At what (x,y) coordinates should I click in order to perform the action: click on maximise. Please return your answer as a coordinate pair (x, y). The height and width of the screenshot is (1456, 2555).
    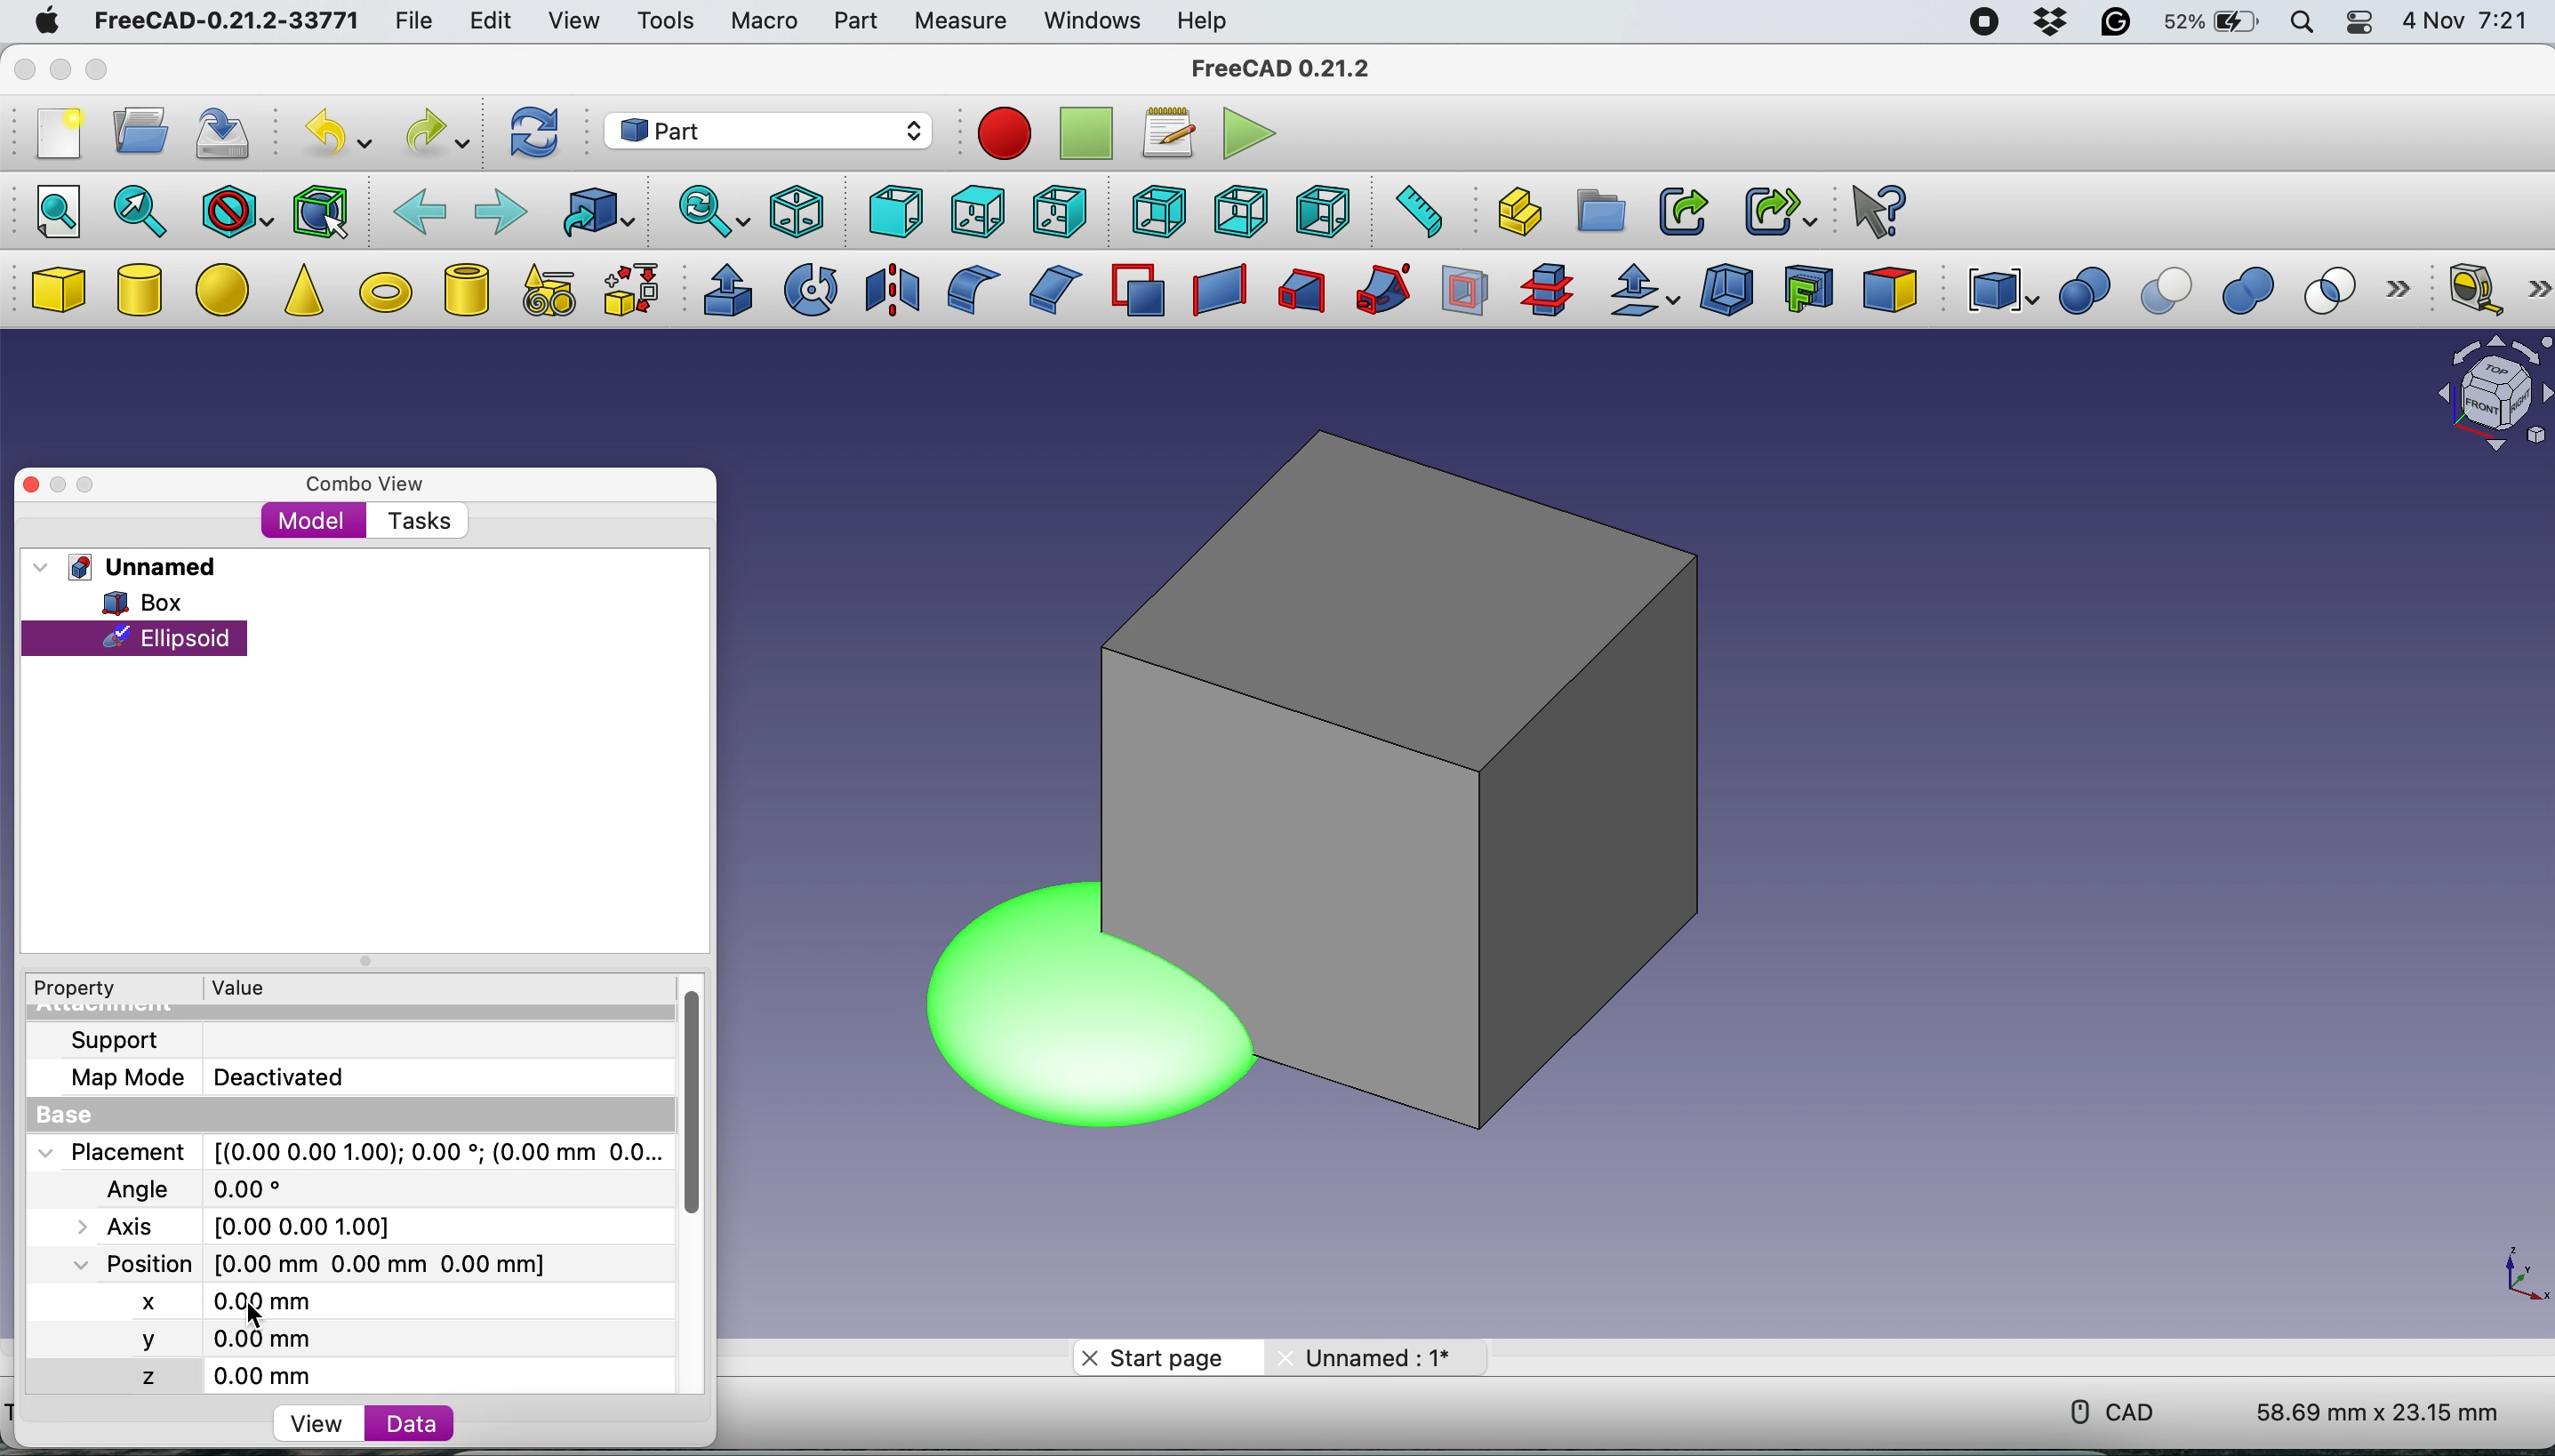
    Looking at the image, I should click on (97, 71).